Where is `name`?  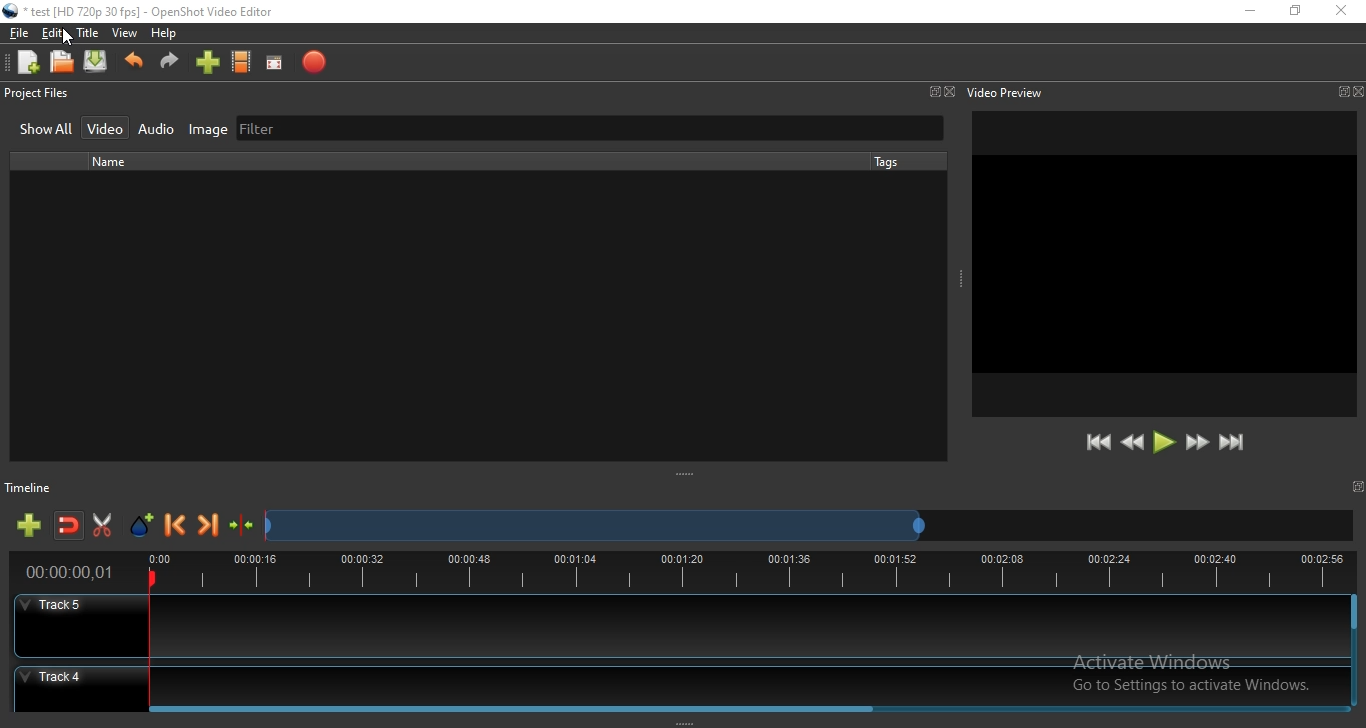 name is located at coordinates (116, 162).